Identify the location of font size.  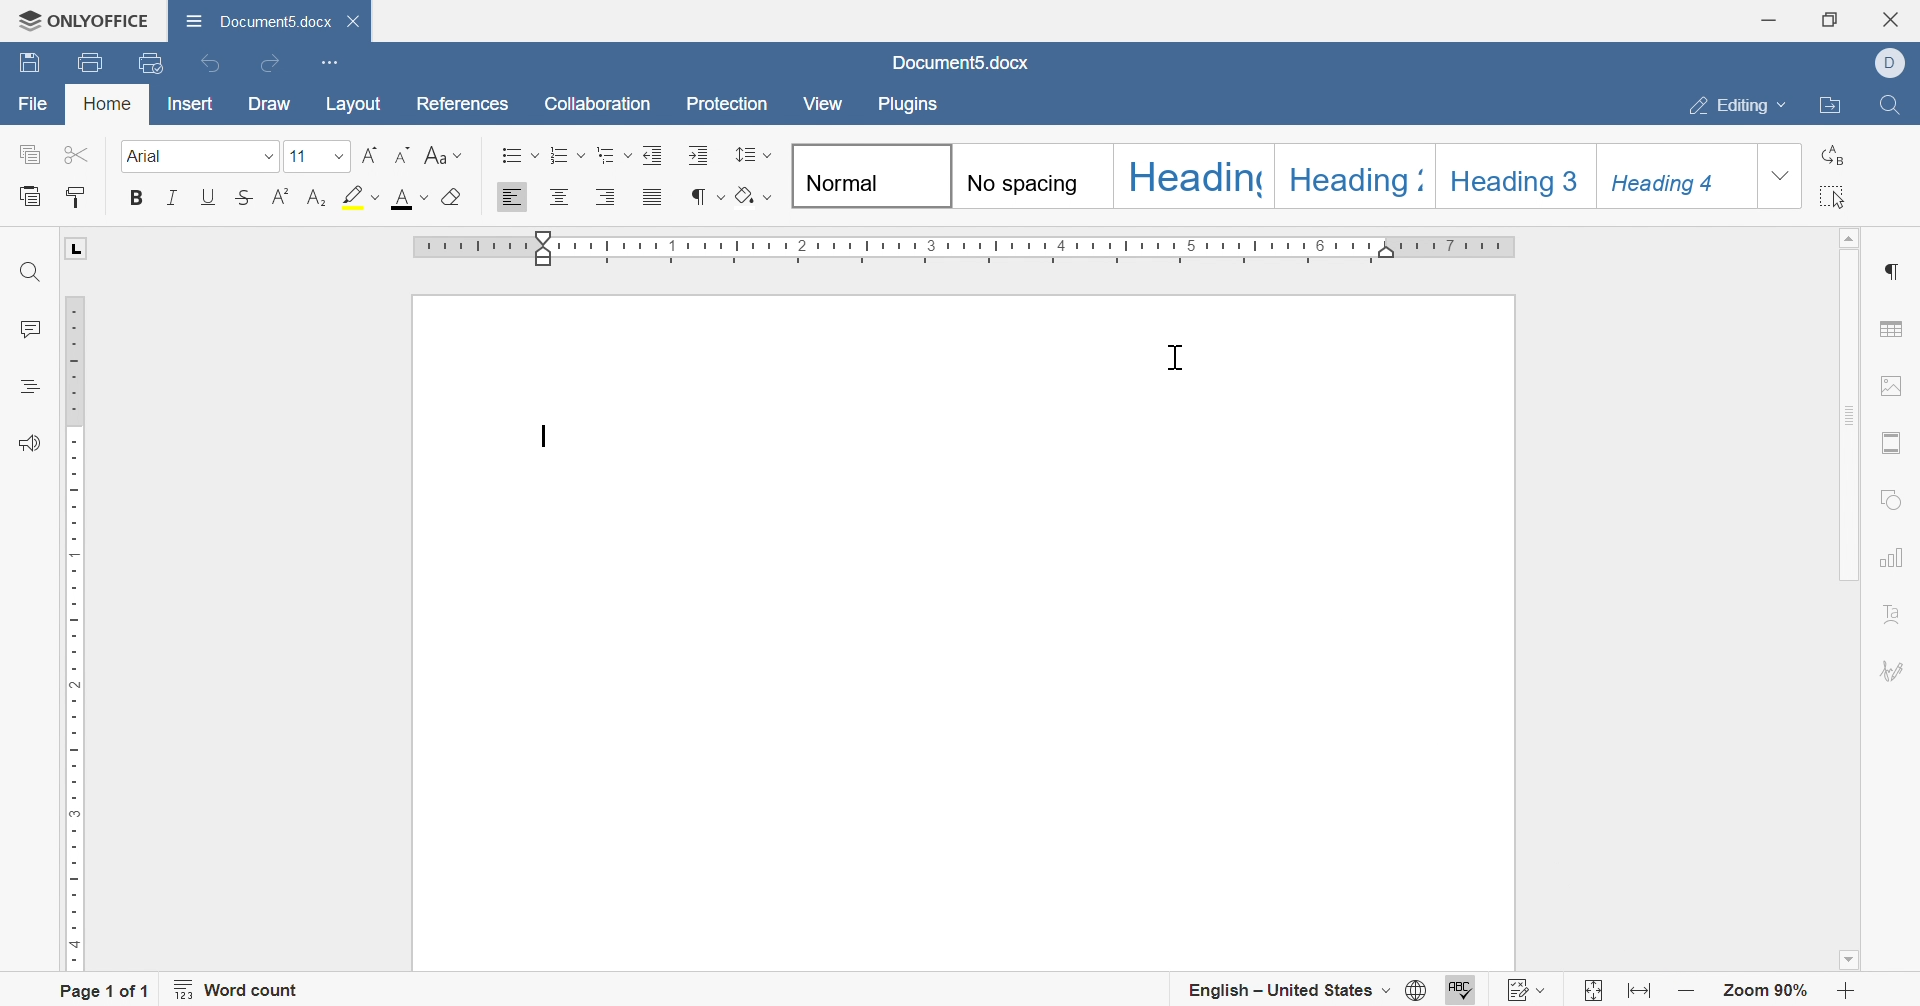
(316, 157).